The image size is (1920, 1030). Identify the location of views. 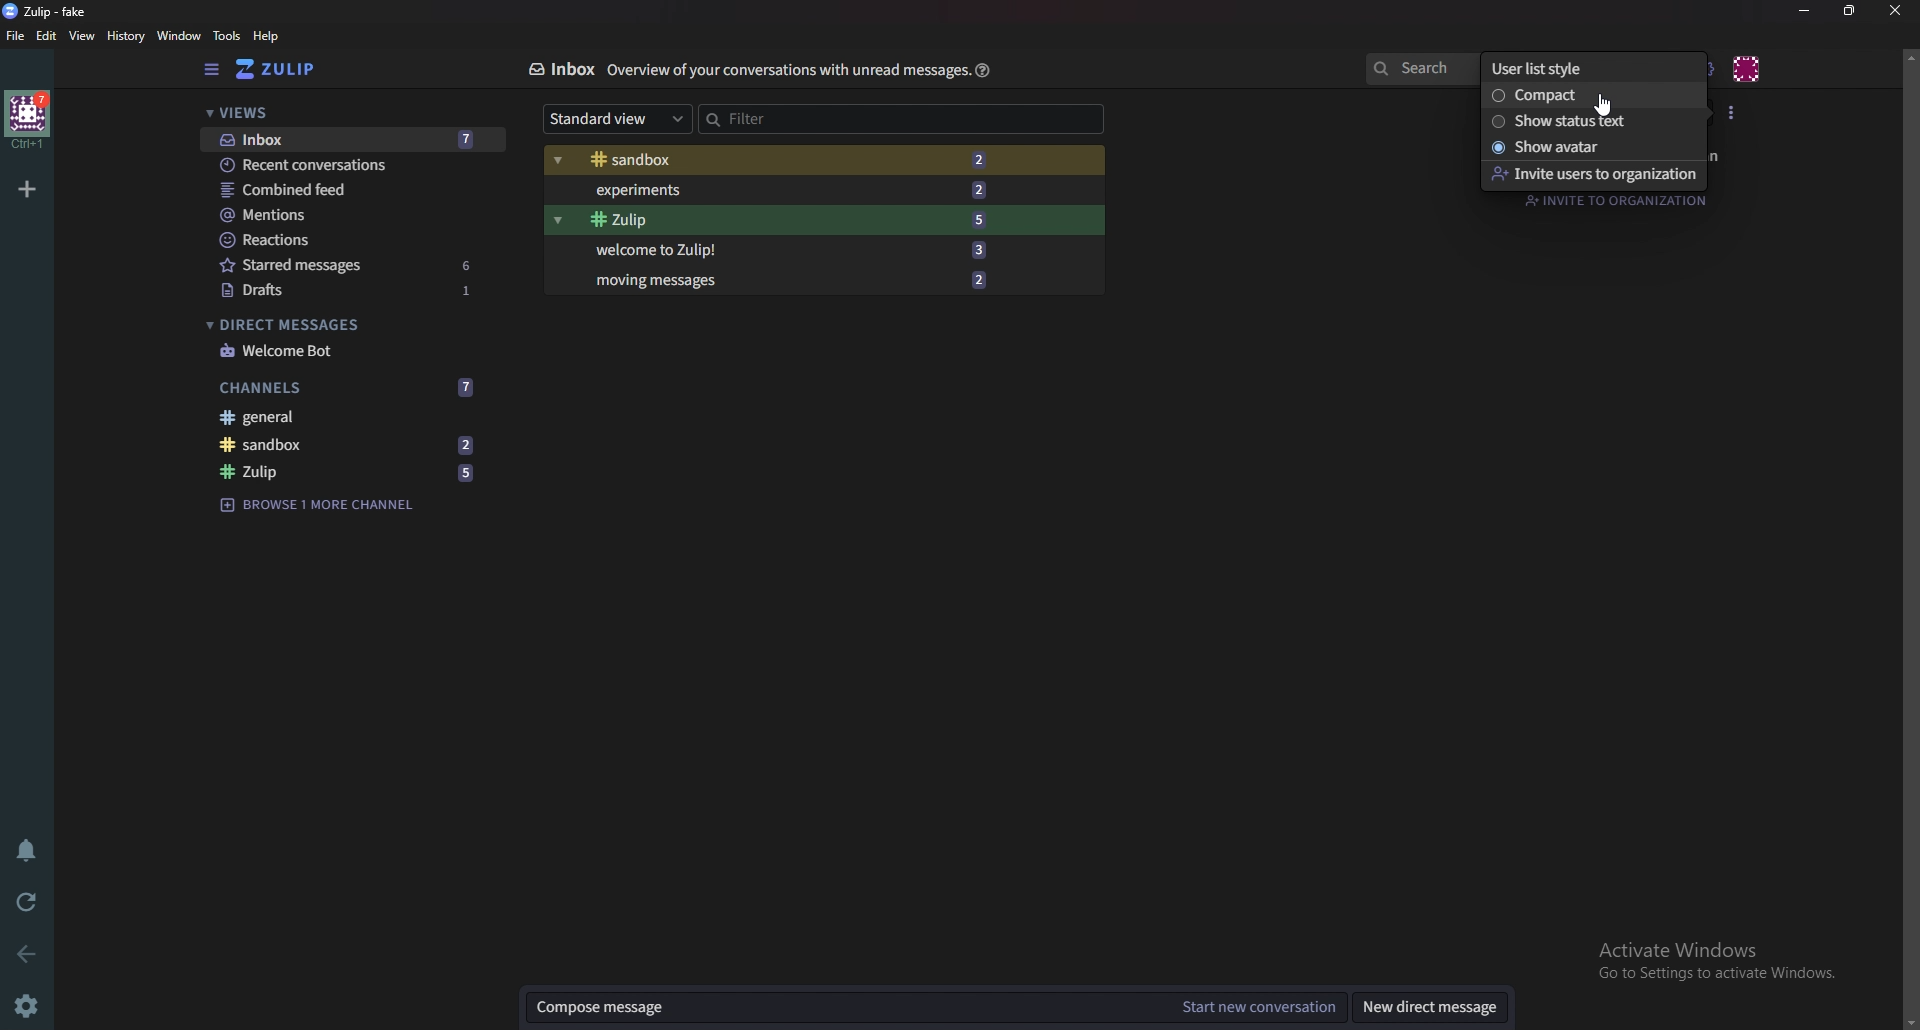
(341, 114).